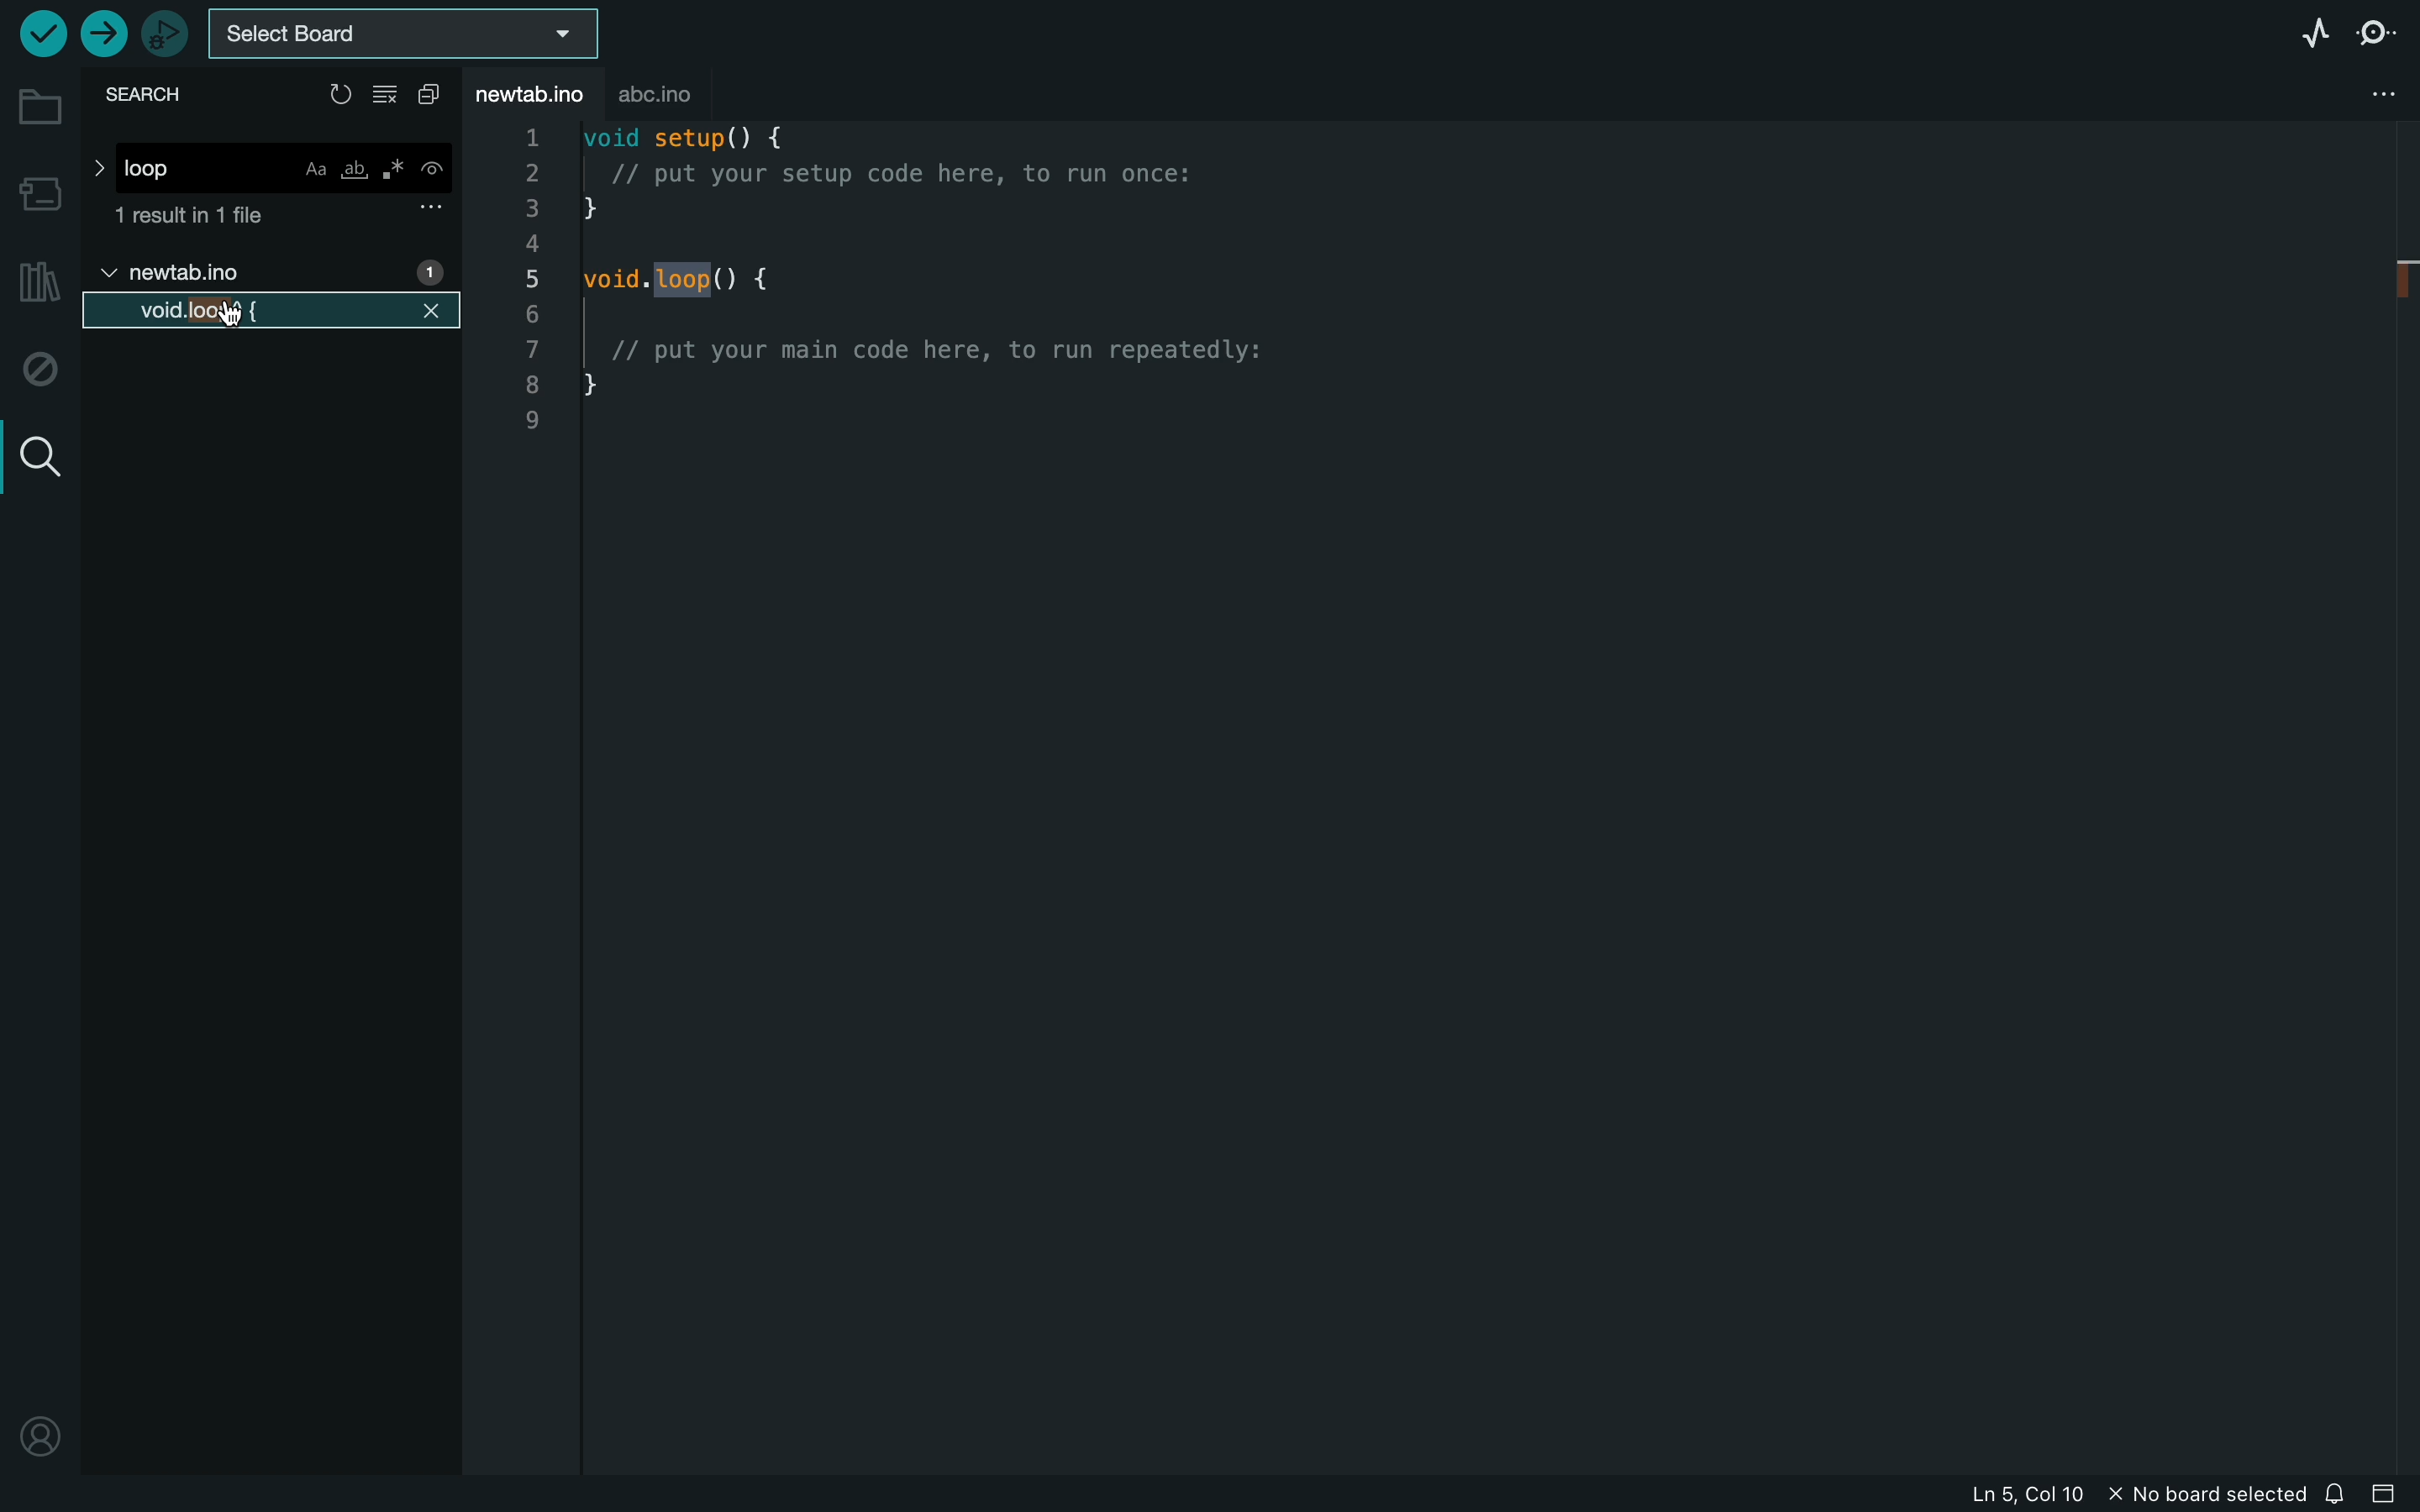 This screenshot has height=1512, width=2420. I want to click on file information, so click(2110, 1496).